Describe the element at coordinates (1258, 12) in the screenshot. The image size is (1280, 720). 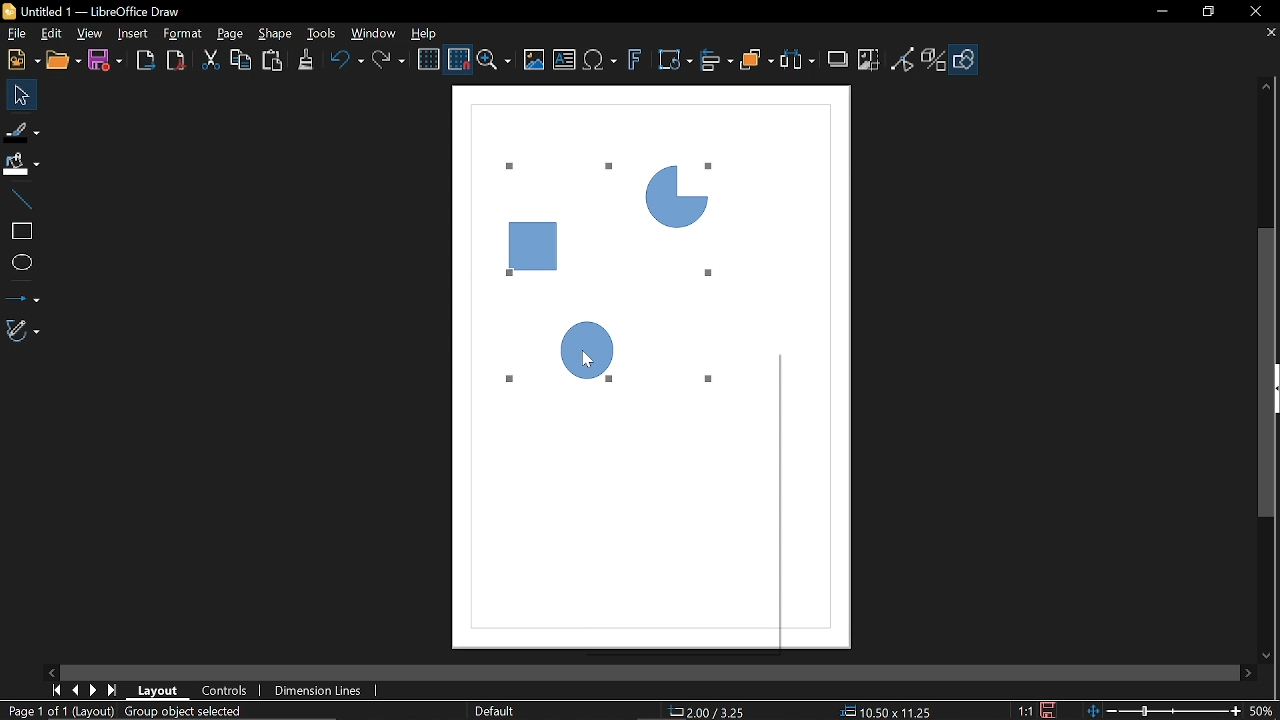
I see `Close window` at that location.